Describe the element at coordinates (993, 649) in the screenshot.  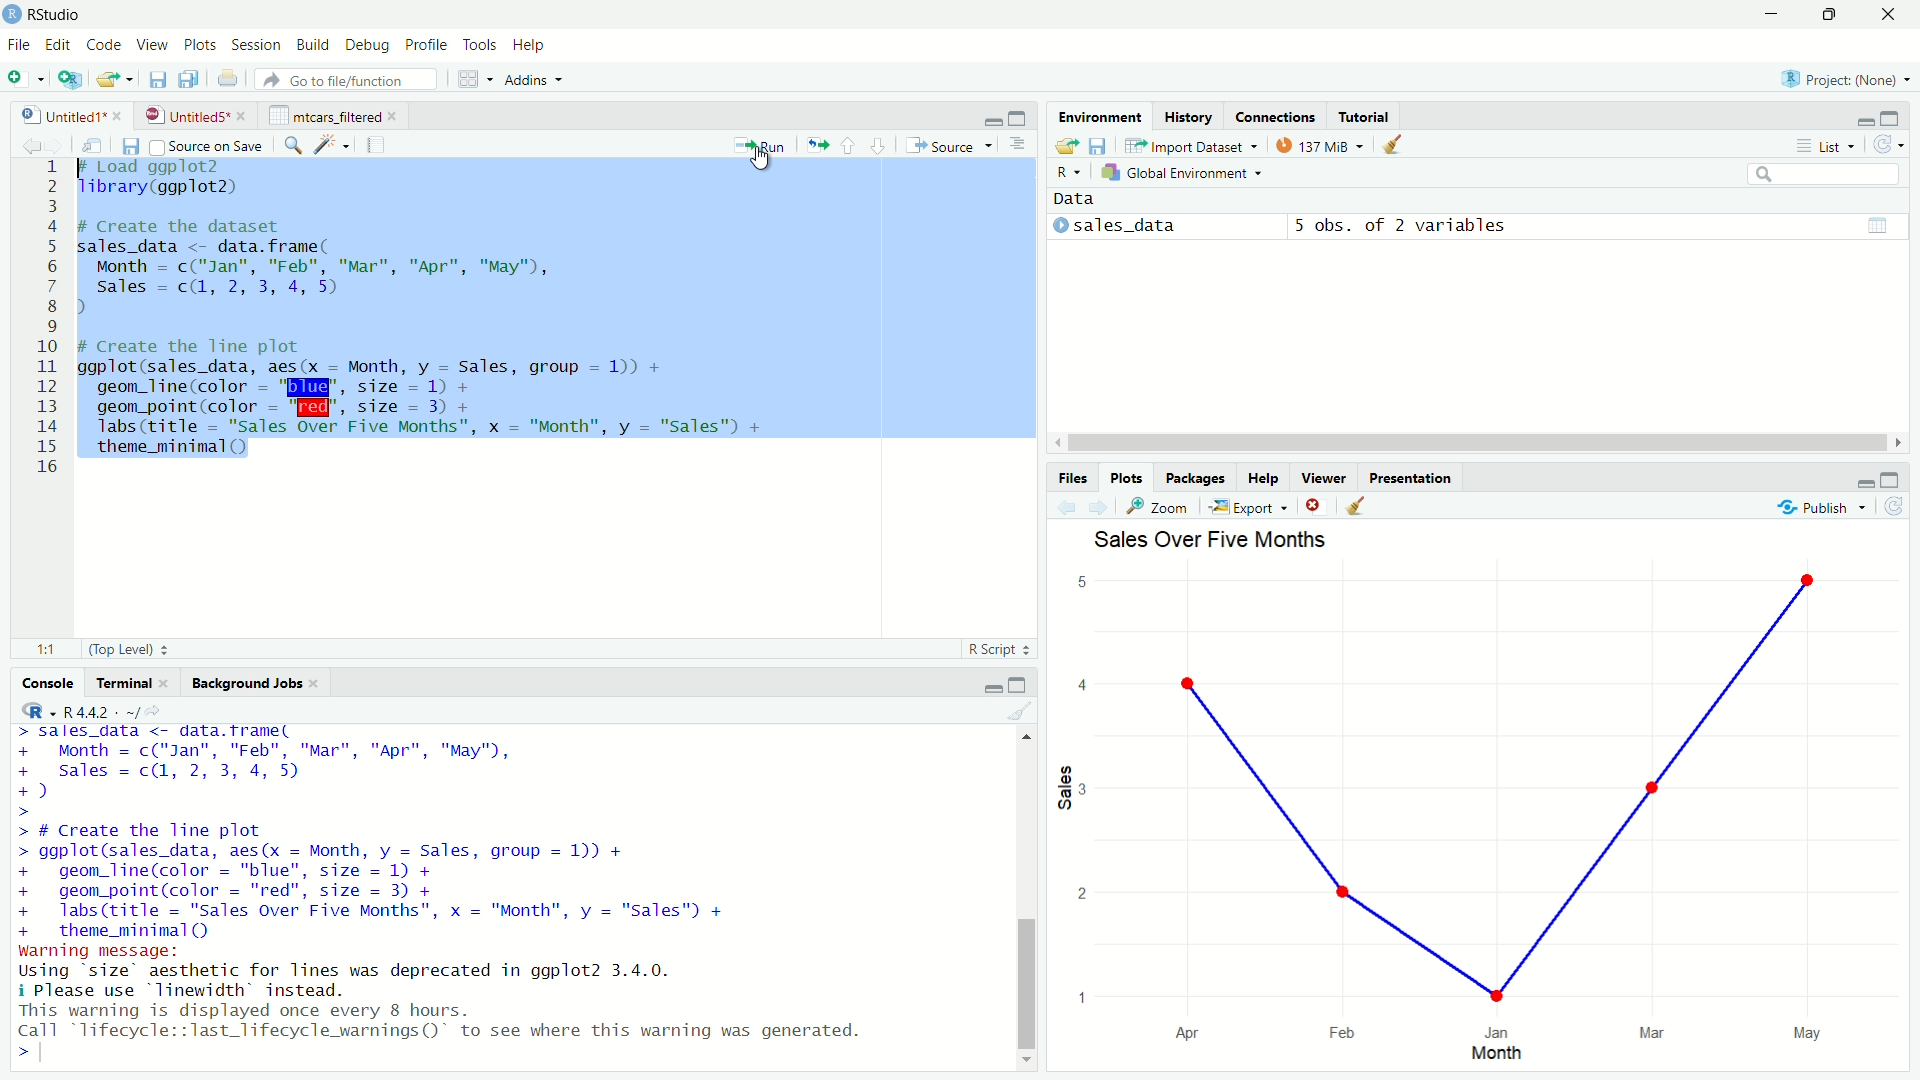
I see `R Script` at that location.